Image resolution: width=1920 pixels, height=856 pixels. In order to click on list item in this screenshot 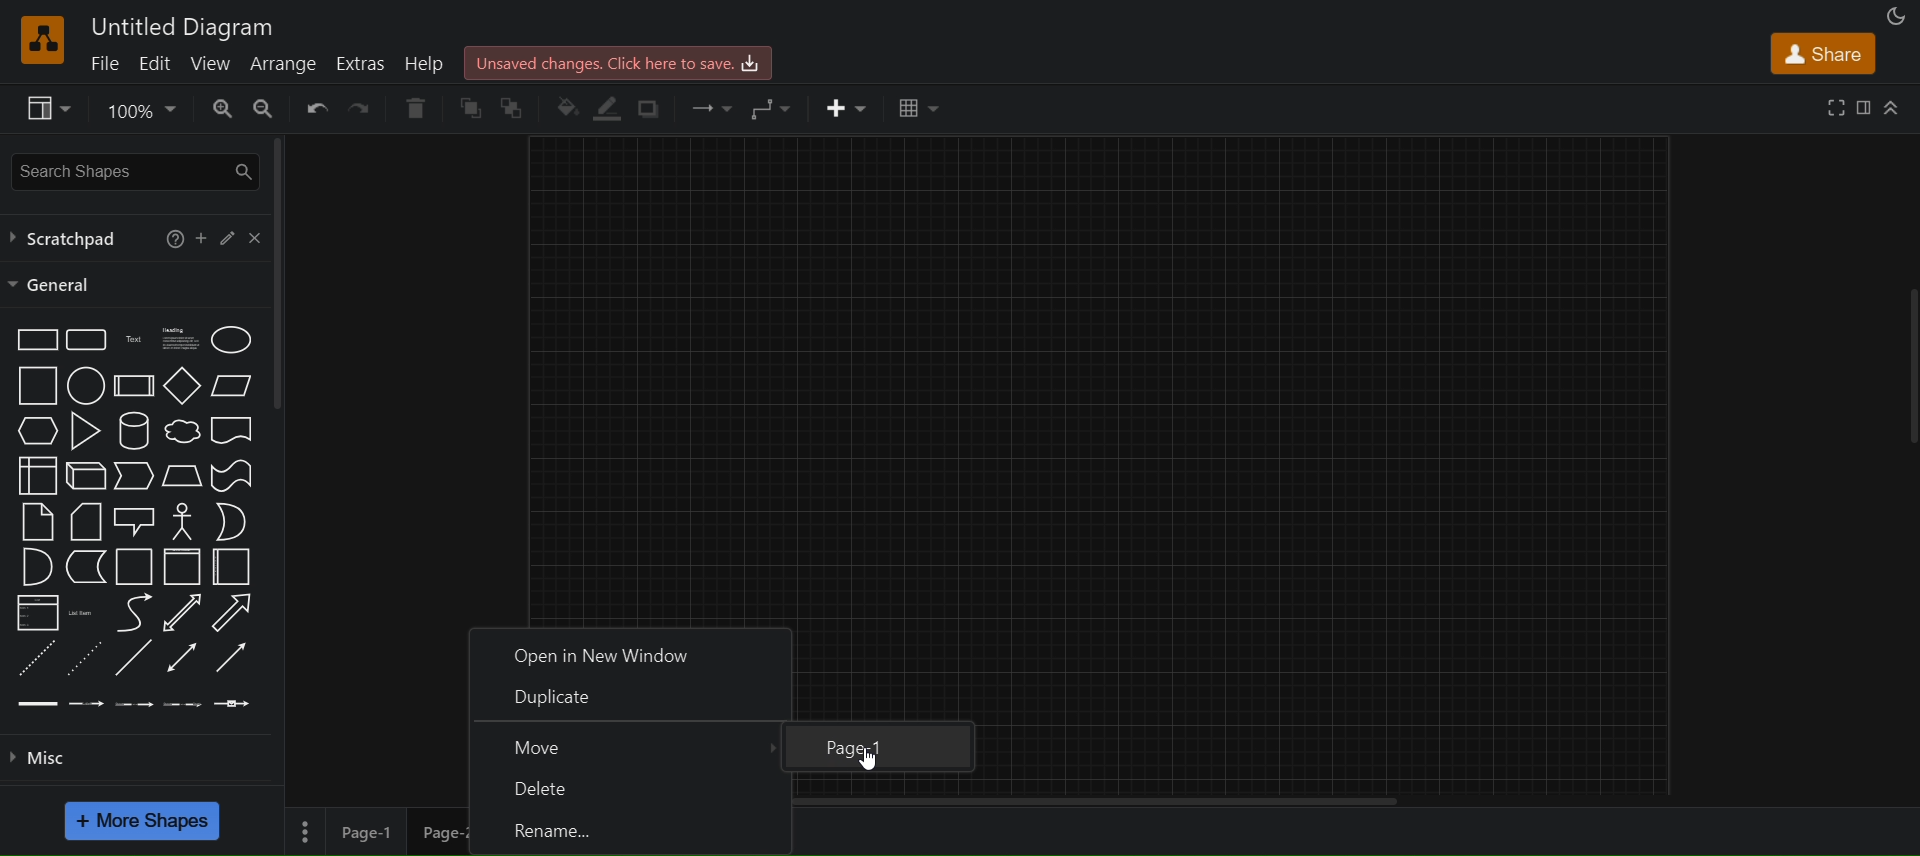, I will do `click(82, 613)`.